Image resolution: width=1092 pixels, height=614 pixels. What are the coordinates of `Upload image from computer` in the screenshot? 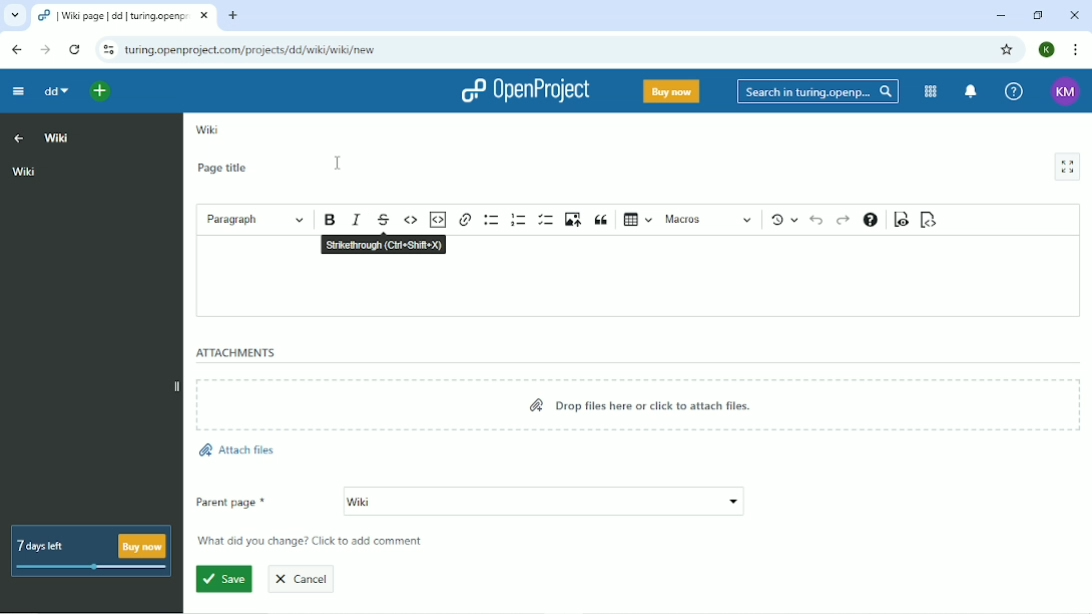 It's located at (572, 218).